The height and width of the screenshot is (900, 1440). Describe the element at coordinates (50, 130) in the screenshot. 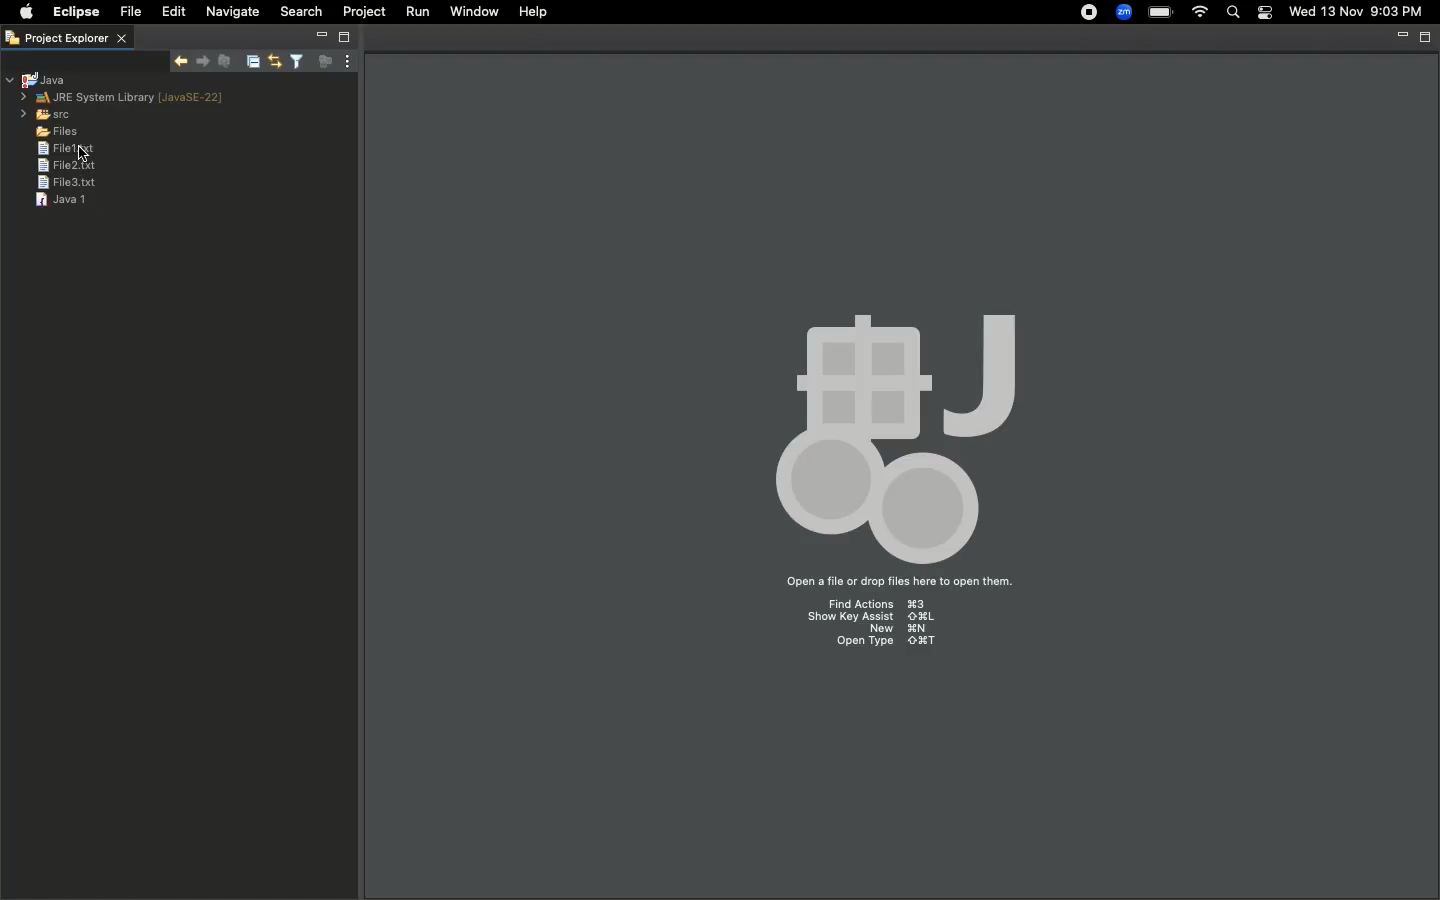

I see `Files` at that location.